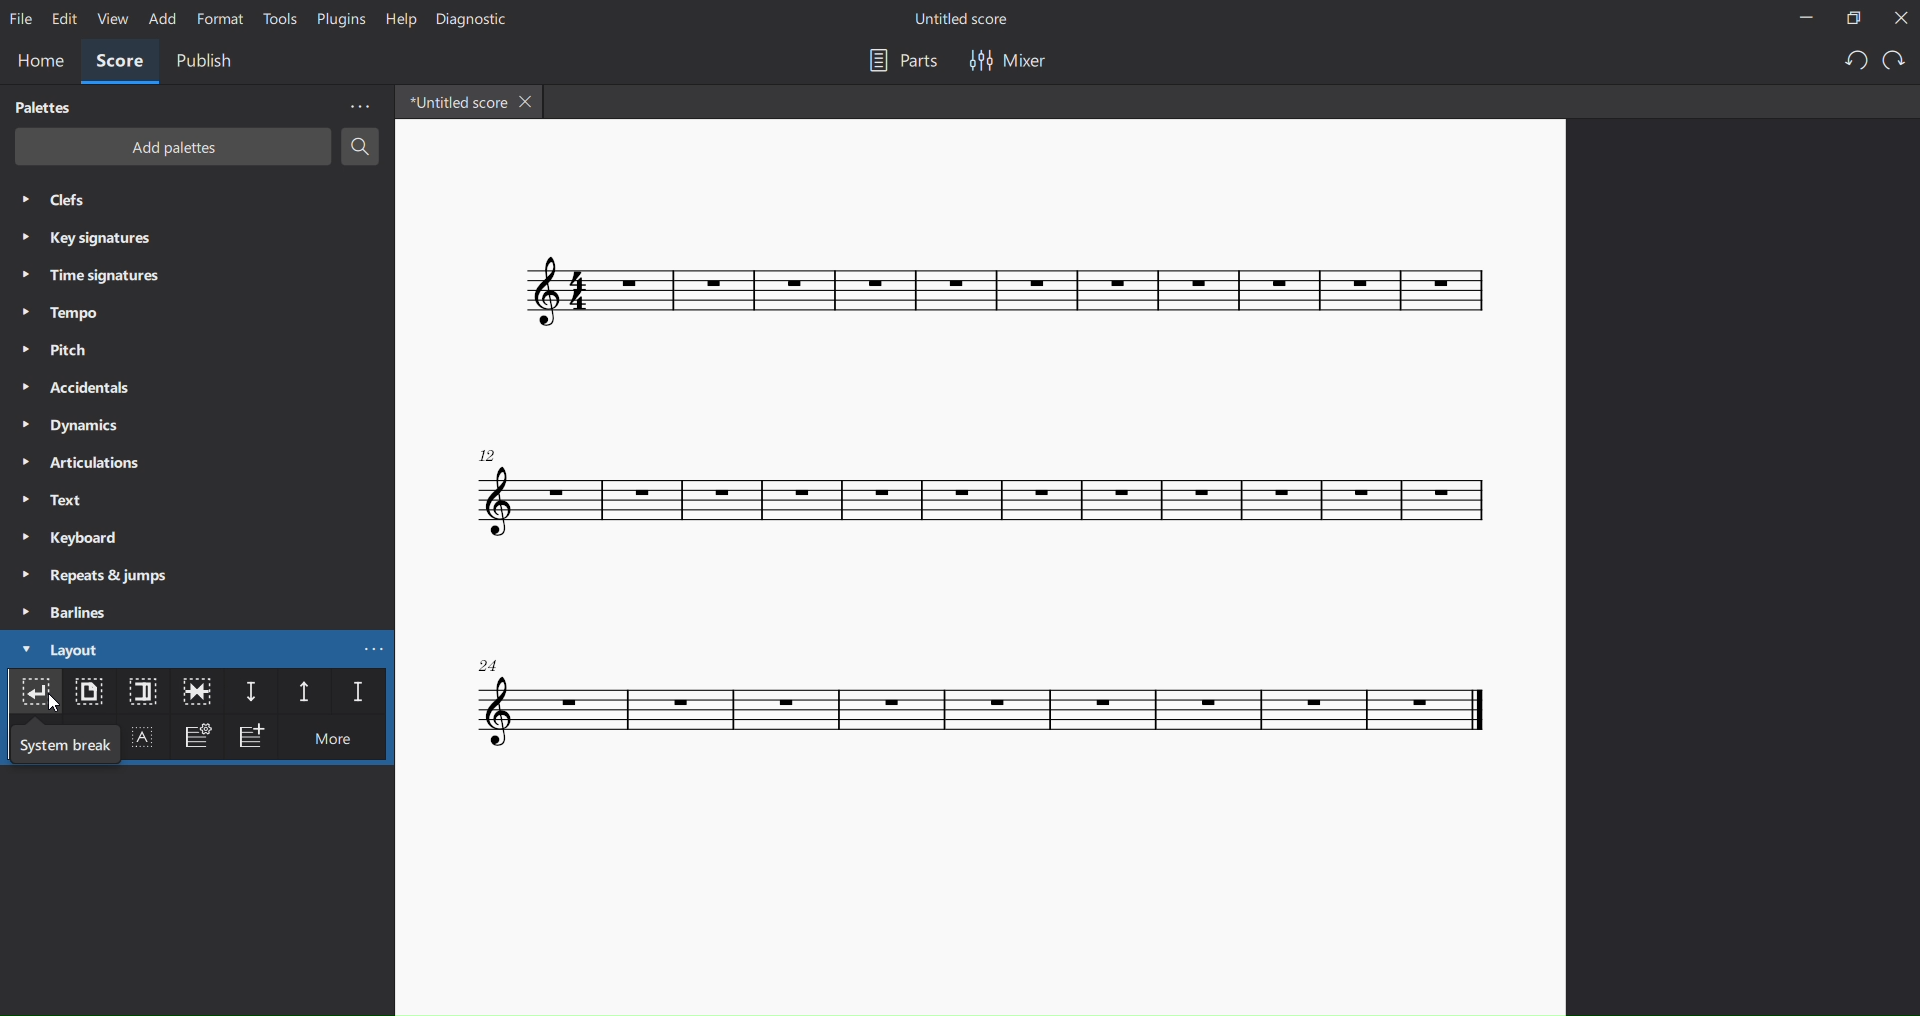 The image size is (1920, 1016). Describe the element at coordinates (221, 19) in the screenshot. I see `format` at that location.